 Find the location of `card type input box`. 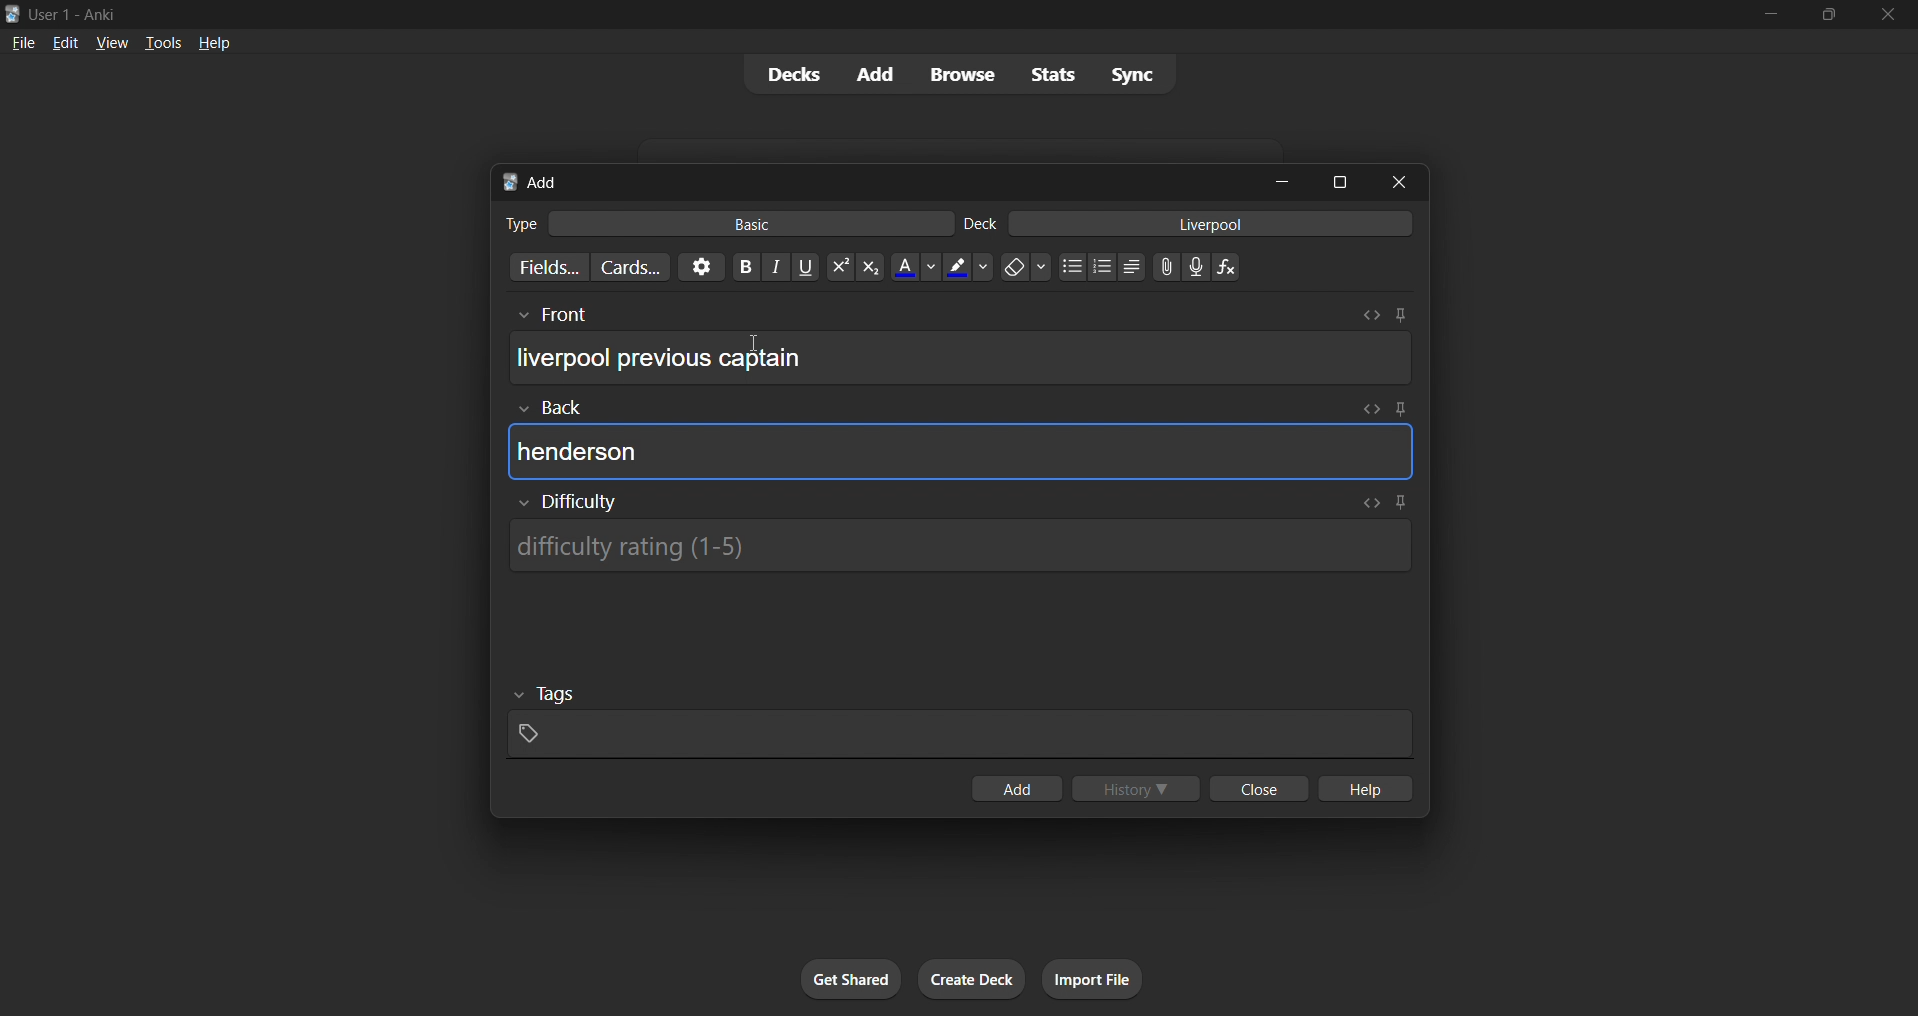

card type input box is located at coordinates (717, 220).